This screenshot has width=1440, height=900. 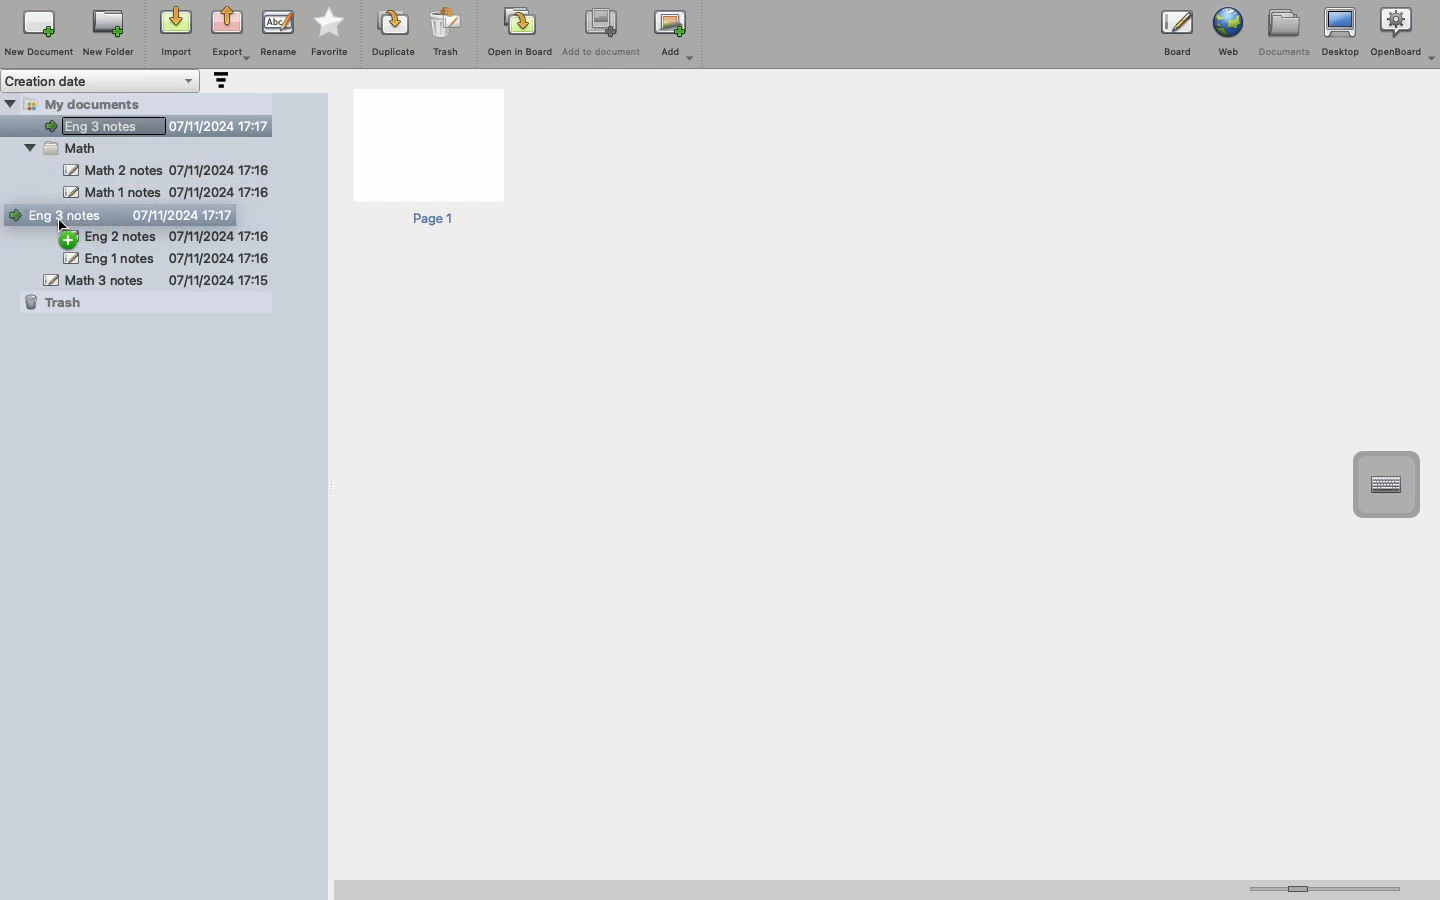 What do you see at coordinates (96, 103) in the screenshot?
I see `My documents` at bounding box center [96, 103].